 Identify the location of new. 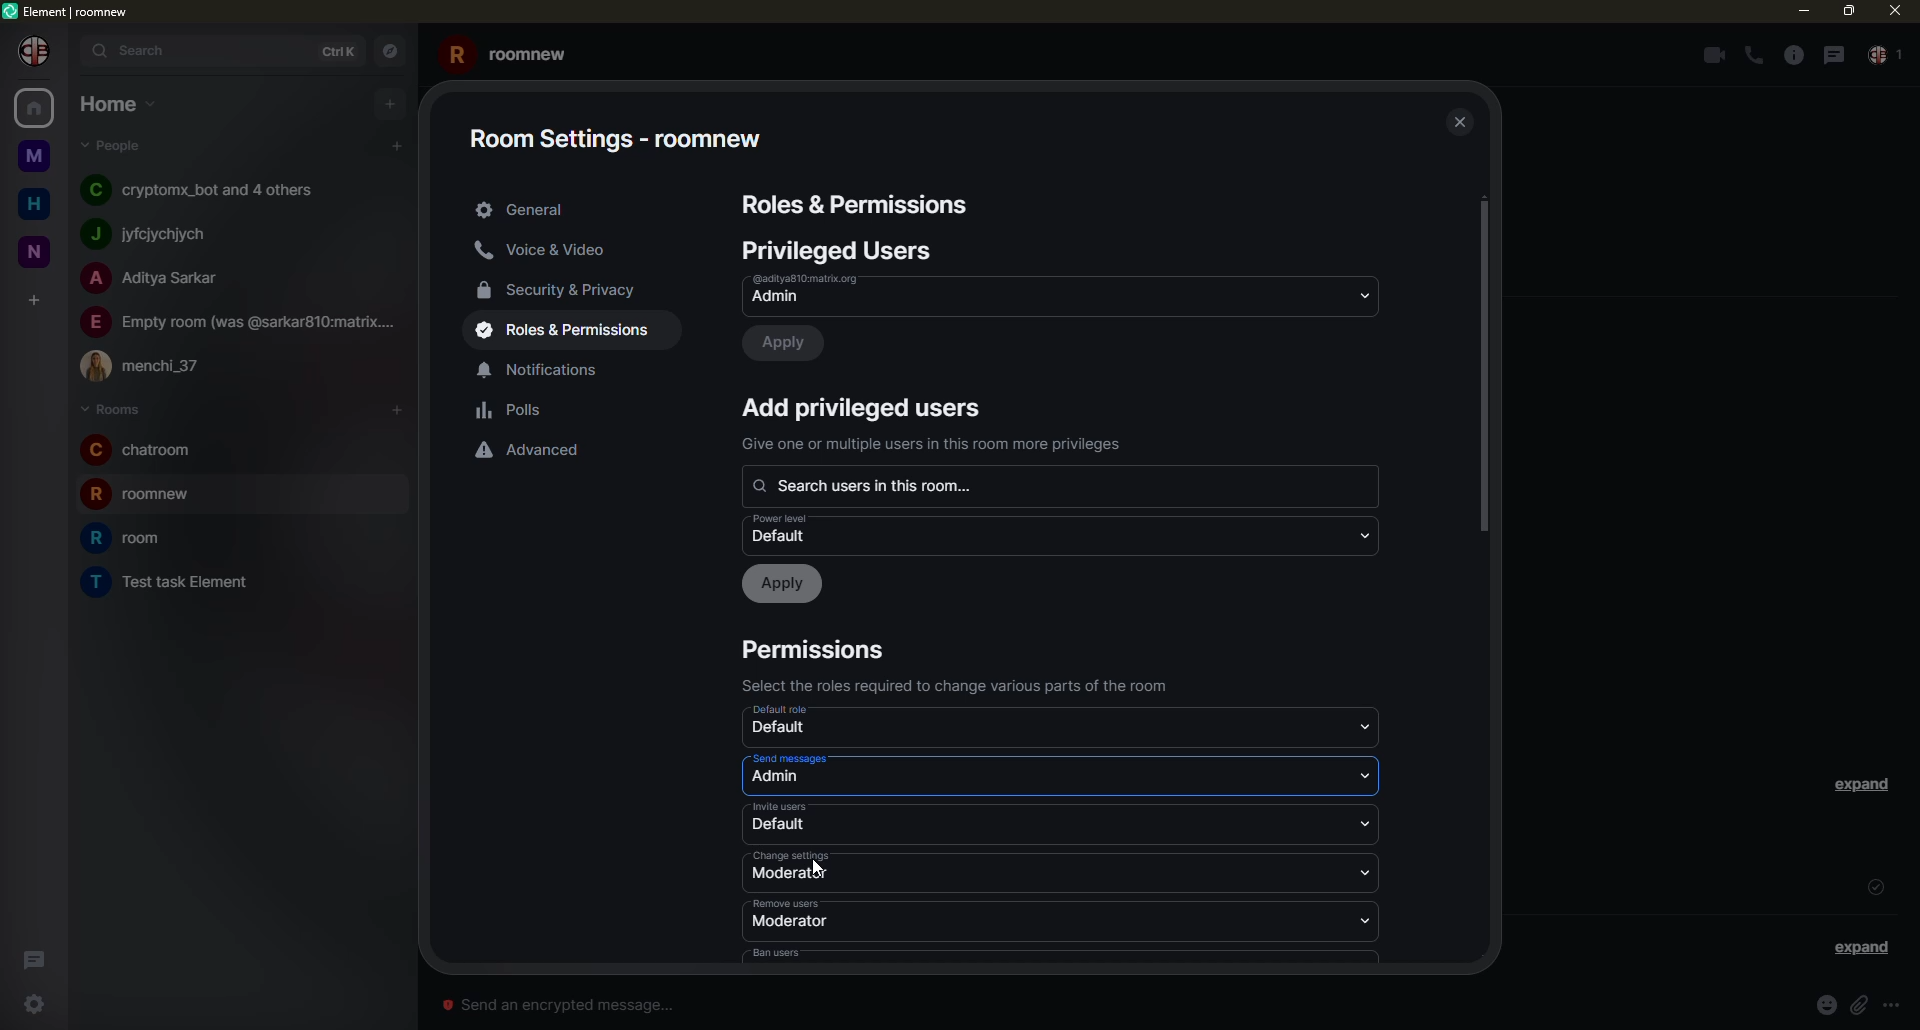
(35, 248).